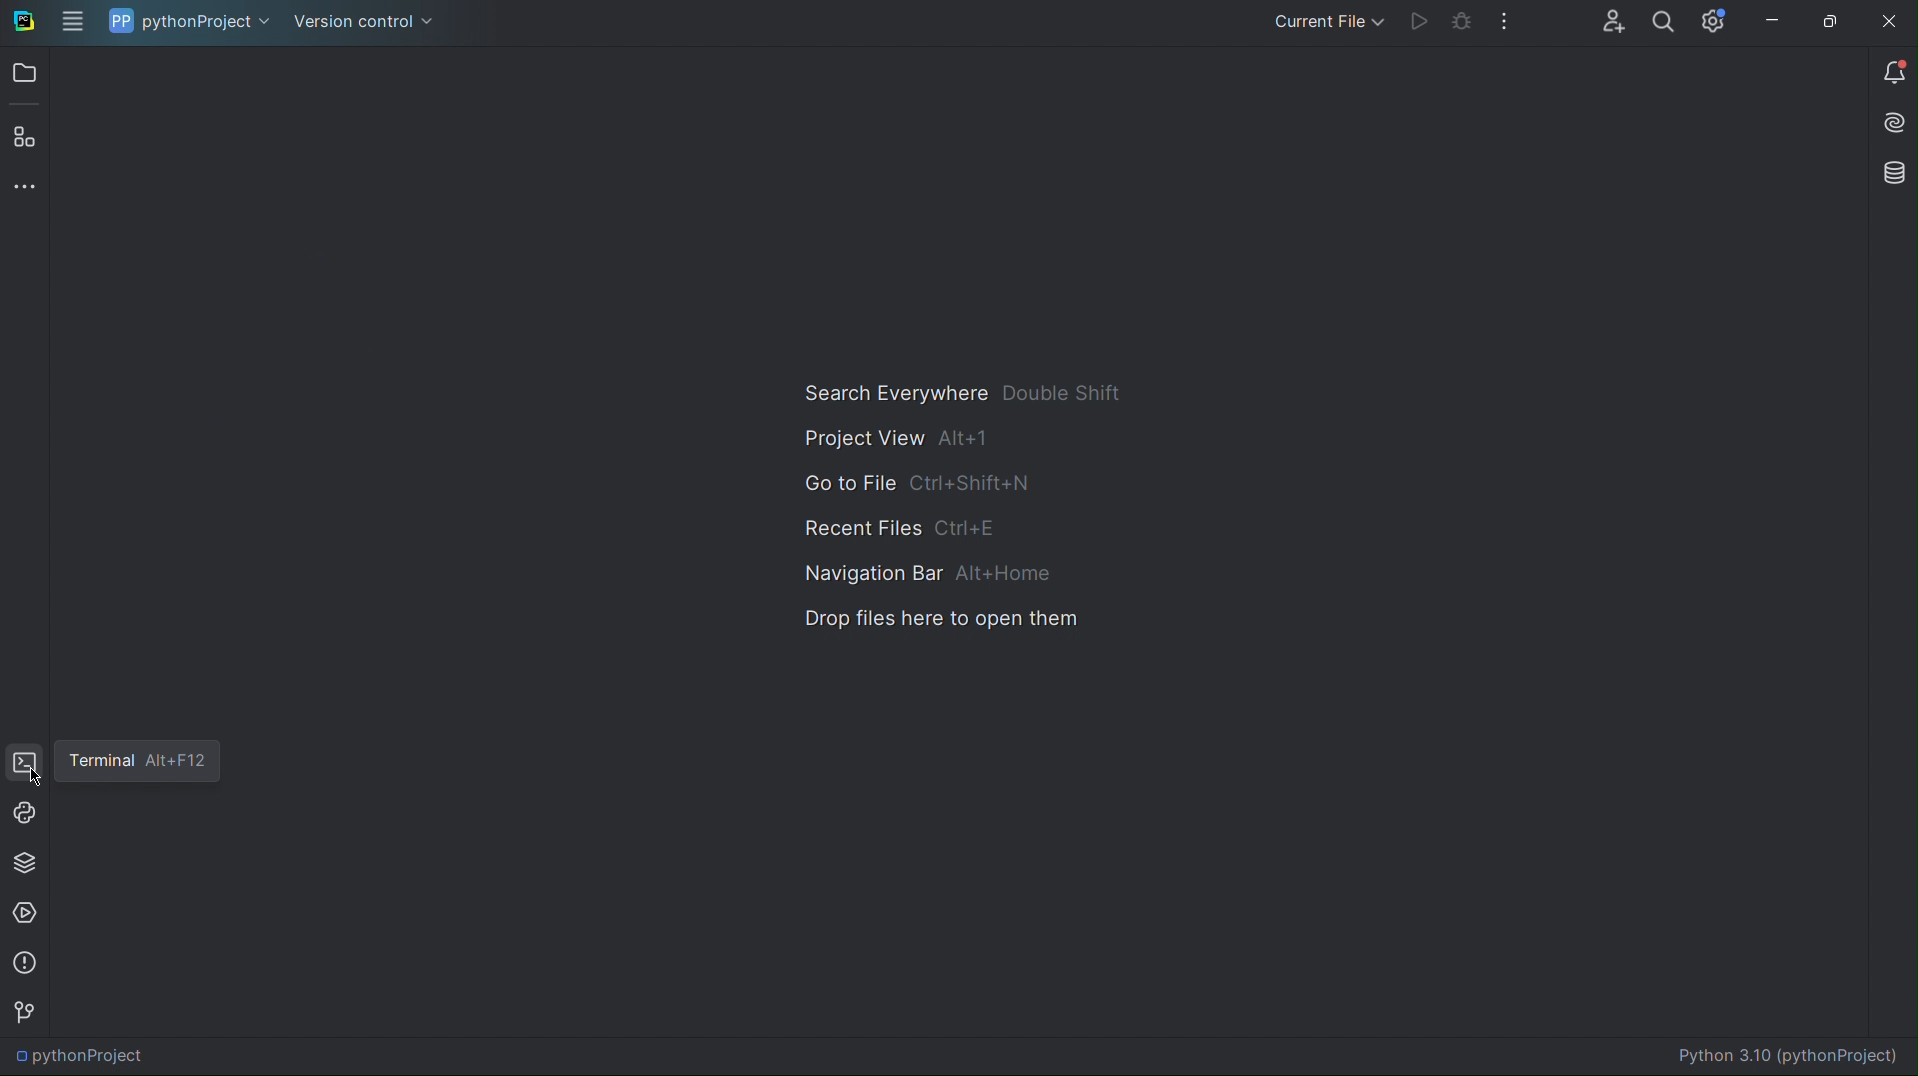  What do you see at coordinates (1889, 24) in the screenshot?
I see `Close` at bounding box center [1889, 24].